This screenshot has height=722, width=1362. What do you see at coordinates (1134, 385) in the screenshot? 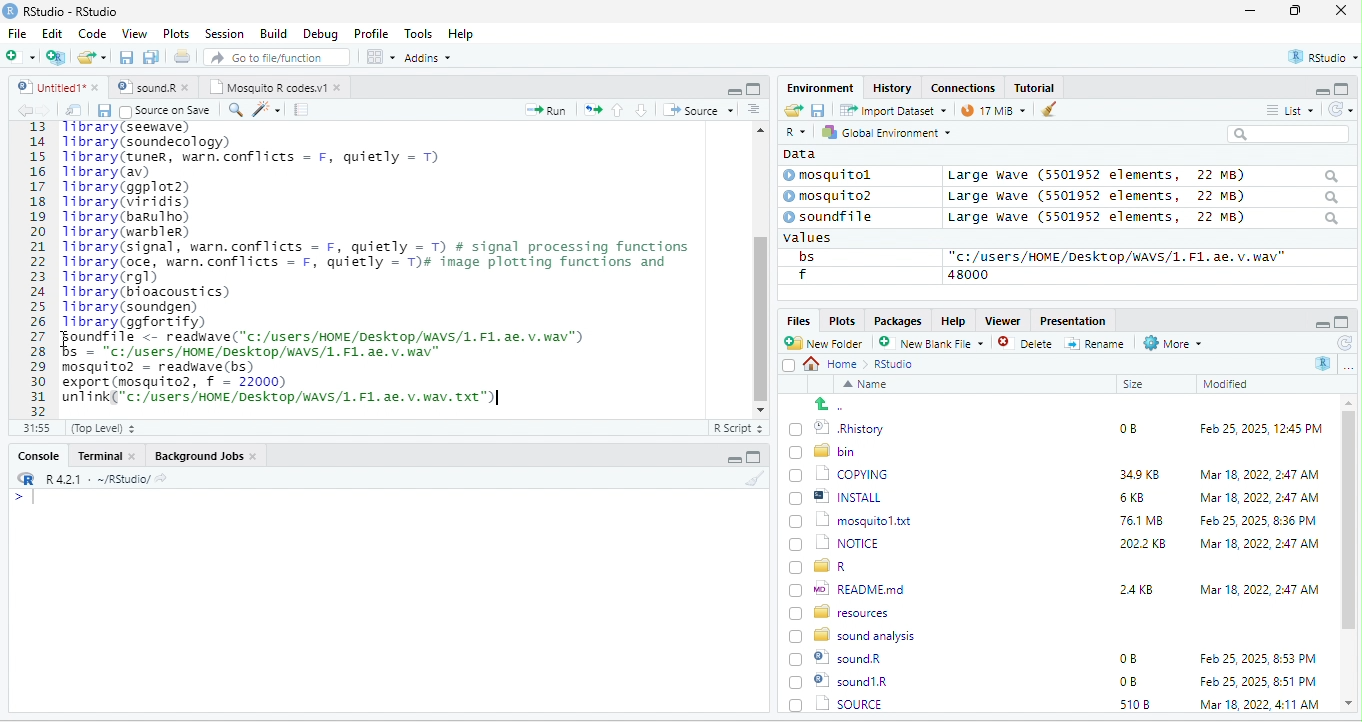
I see `Size` at bounding box center [1134, 385].